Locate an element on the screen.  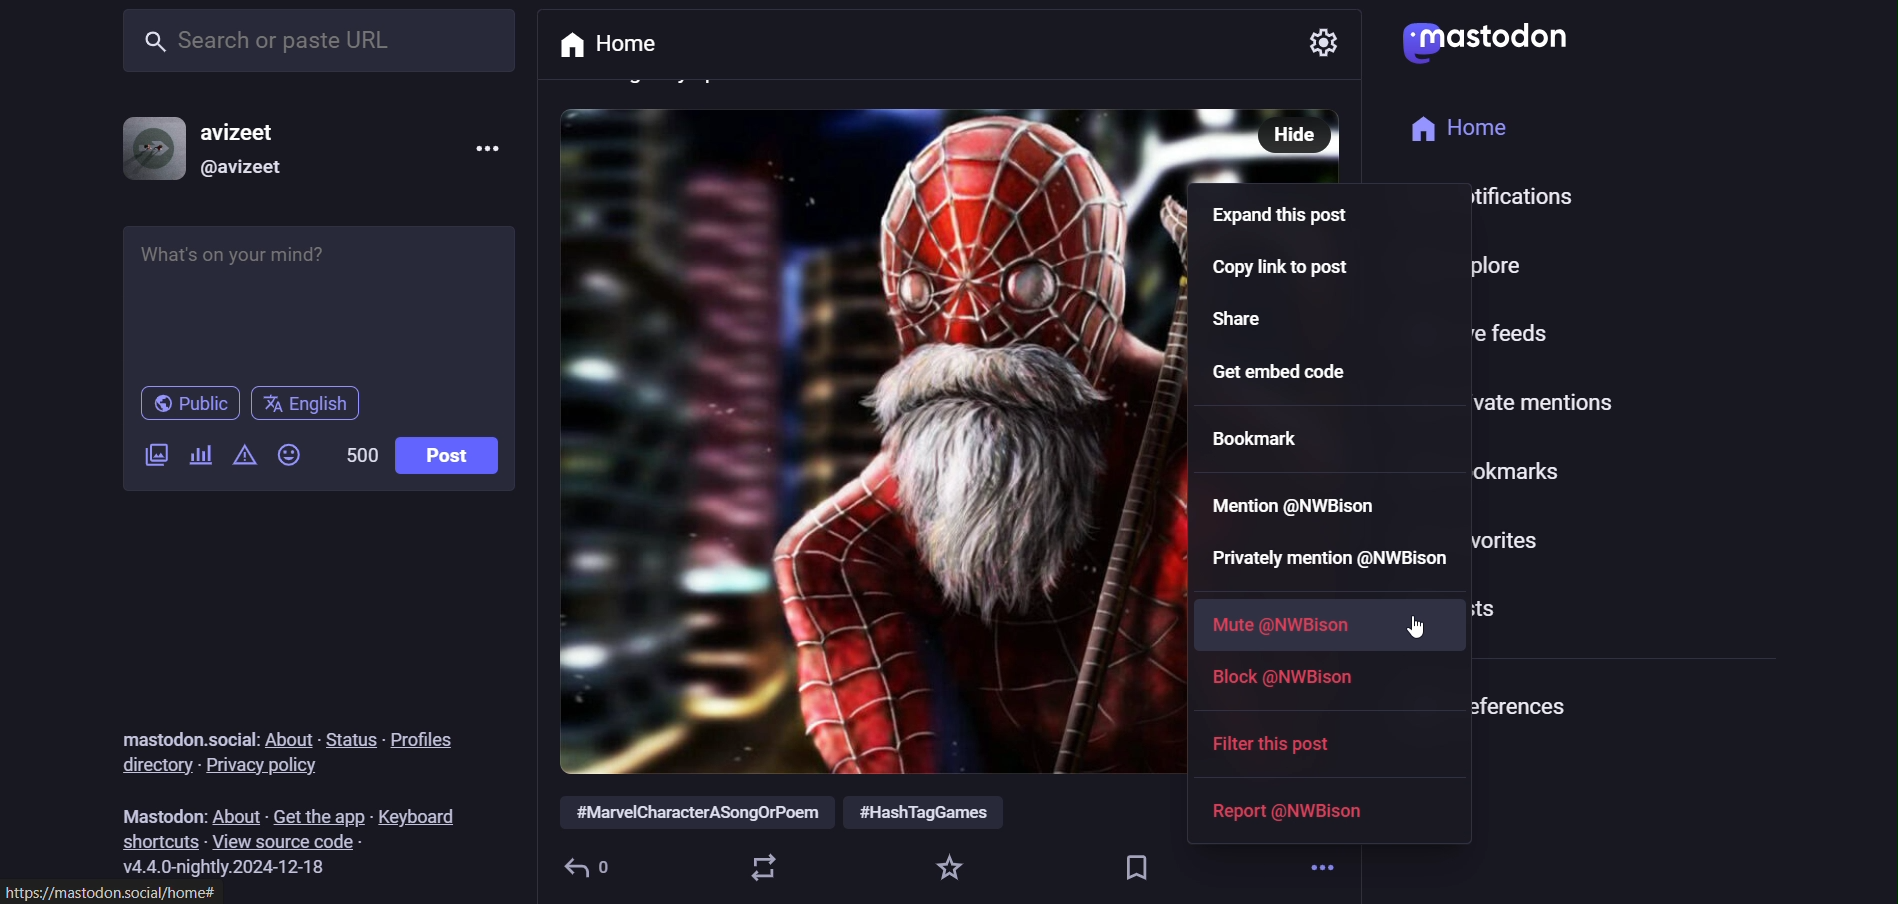
English is located at coordinates (317, 402).